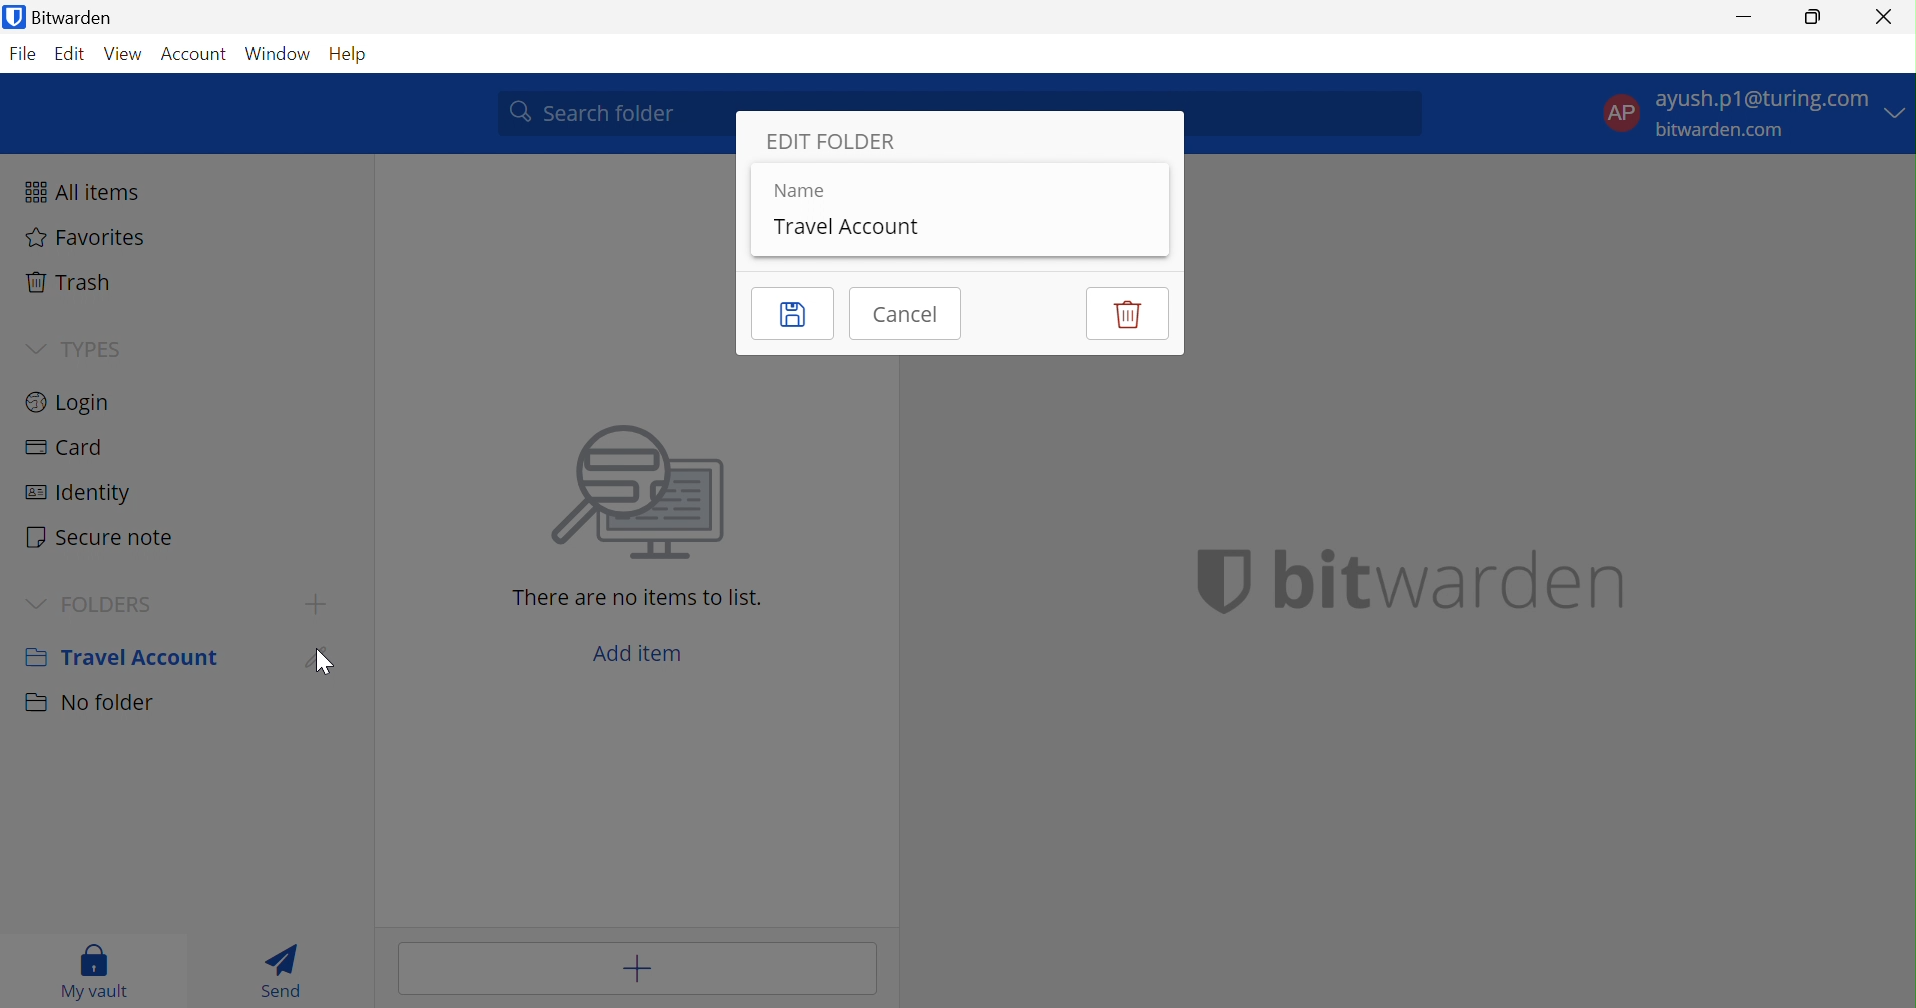  I want to click on Travel Accounts, so click(852, 226).